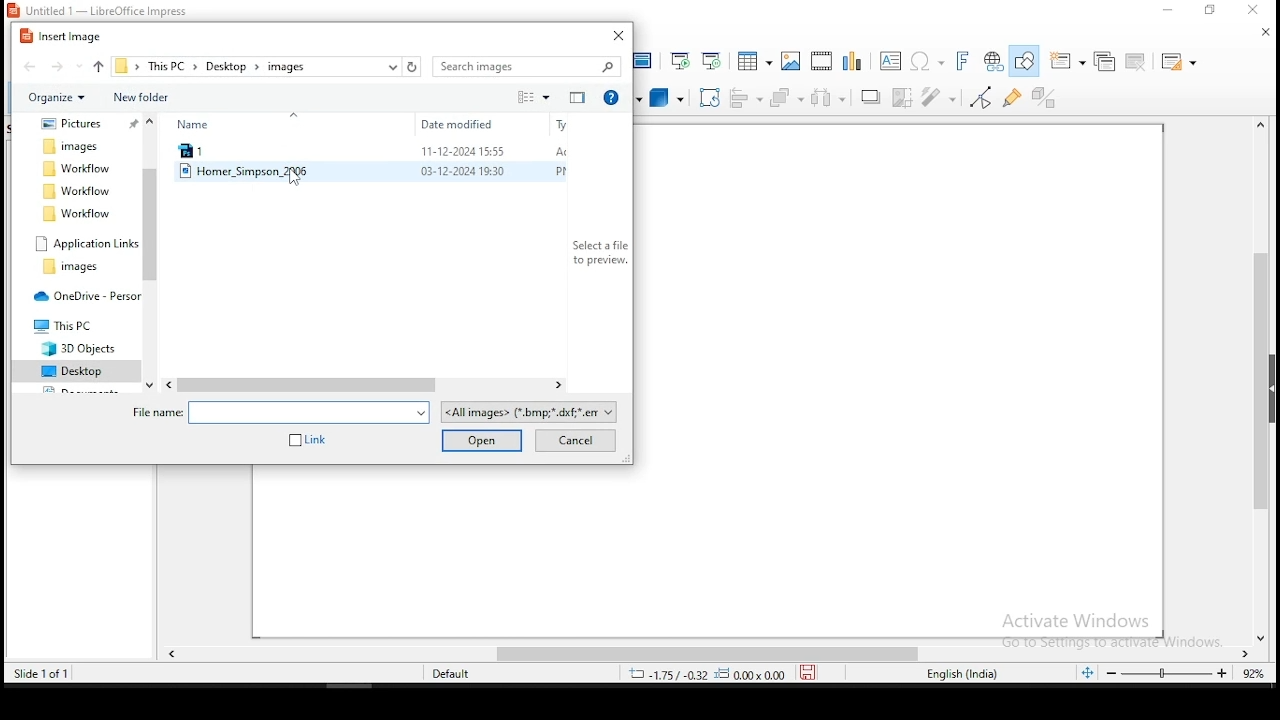  I want to click on file name, so click(281, 413).